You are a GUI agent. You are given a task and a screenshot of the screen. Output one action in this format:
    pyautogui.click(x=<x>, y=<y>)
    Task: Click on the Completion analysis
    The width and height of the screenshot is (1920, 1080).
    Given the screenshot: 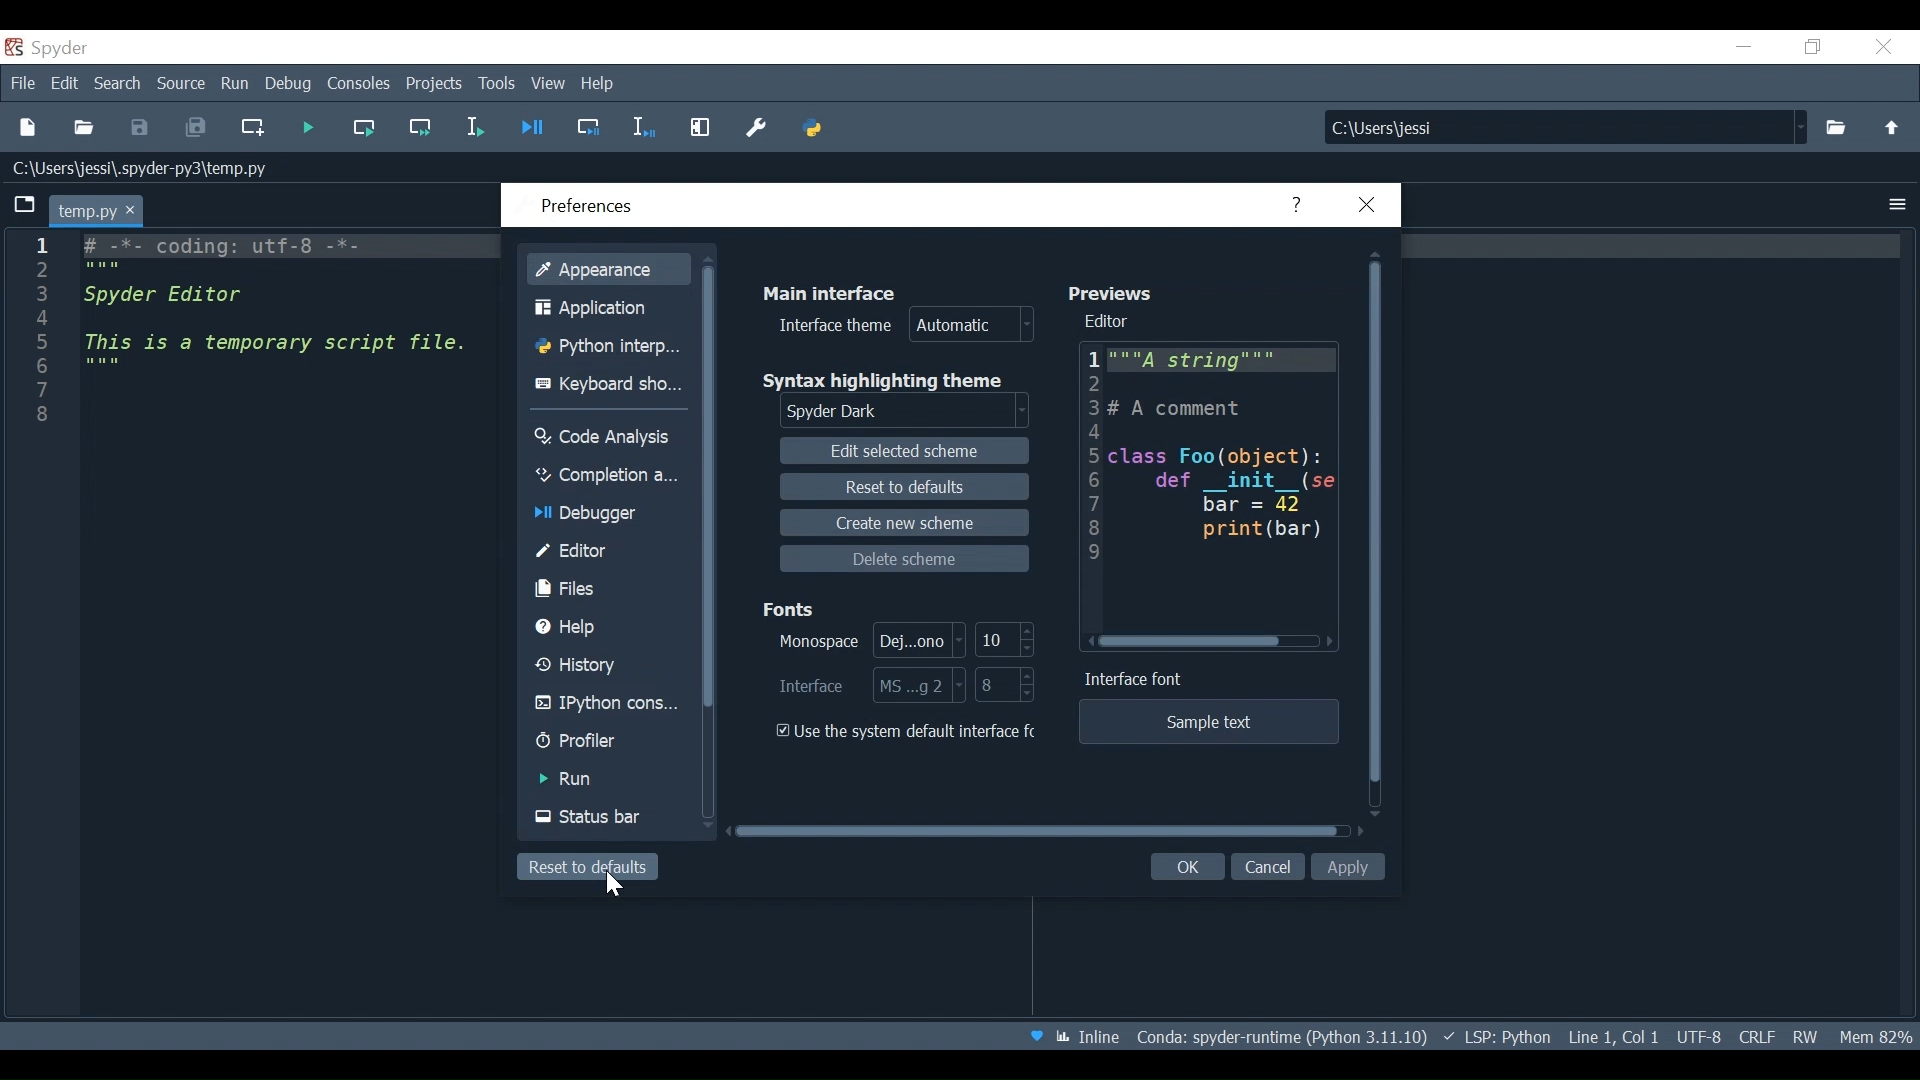 What is the action you would take?
    pyautogui.click(x=609, y=474)
    